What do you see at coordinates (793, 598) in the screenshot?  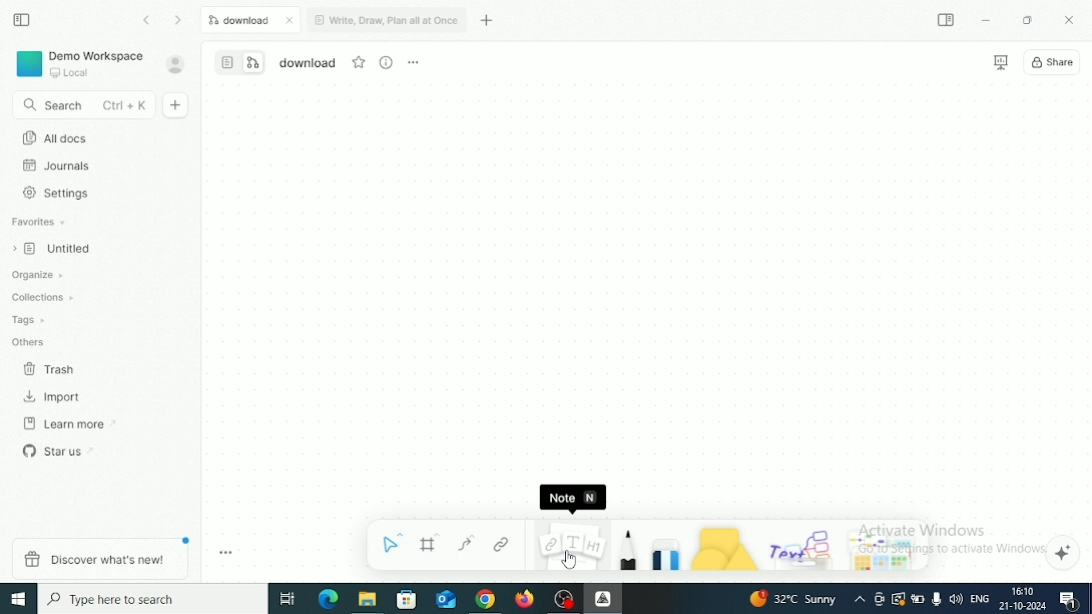 I see `Temperature` at bounding box center [793, 598].